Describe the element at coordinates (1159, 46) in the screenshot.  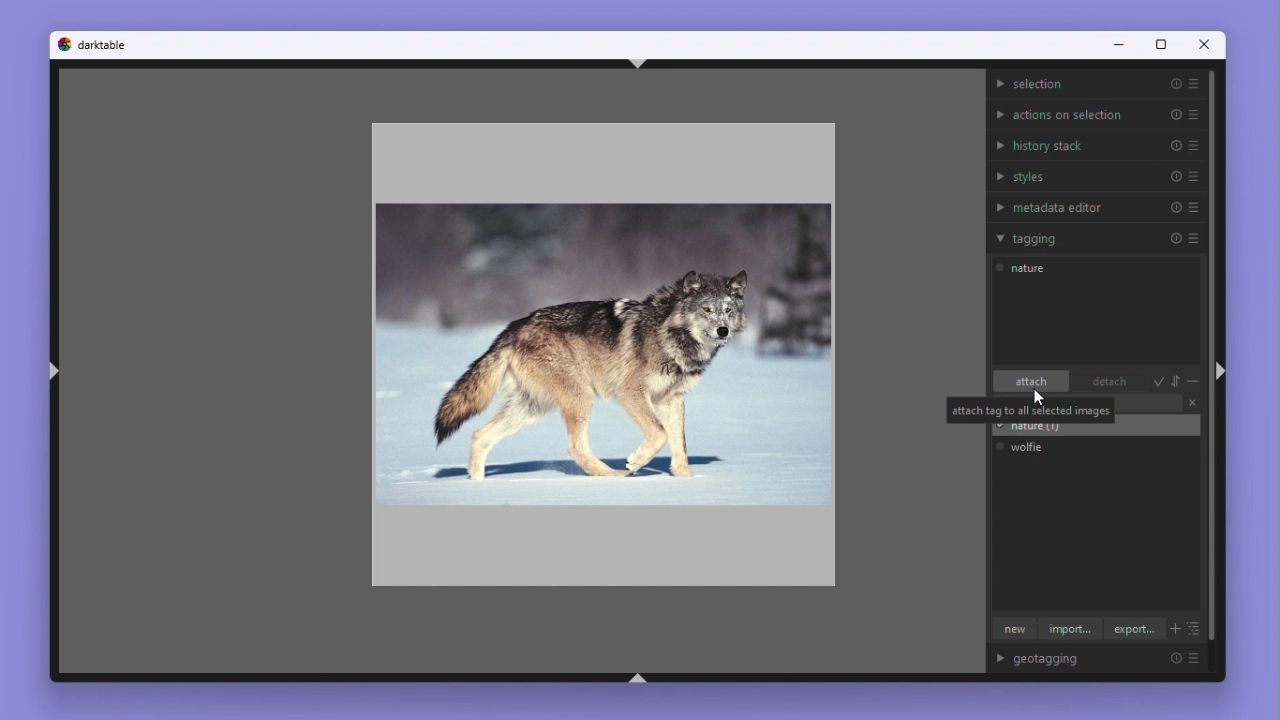
I see `Maximize` at that location.